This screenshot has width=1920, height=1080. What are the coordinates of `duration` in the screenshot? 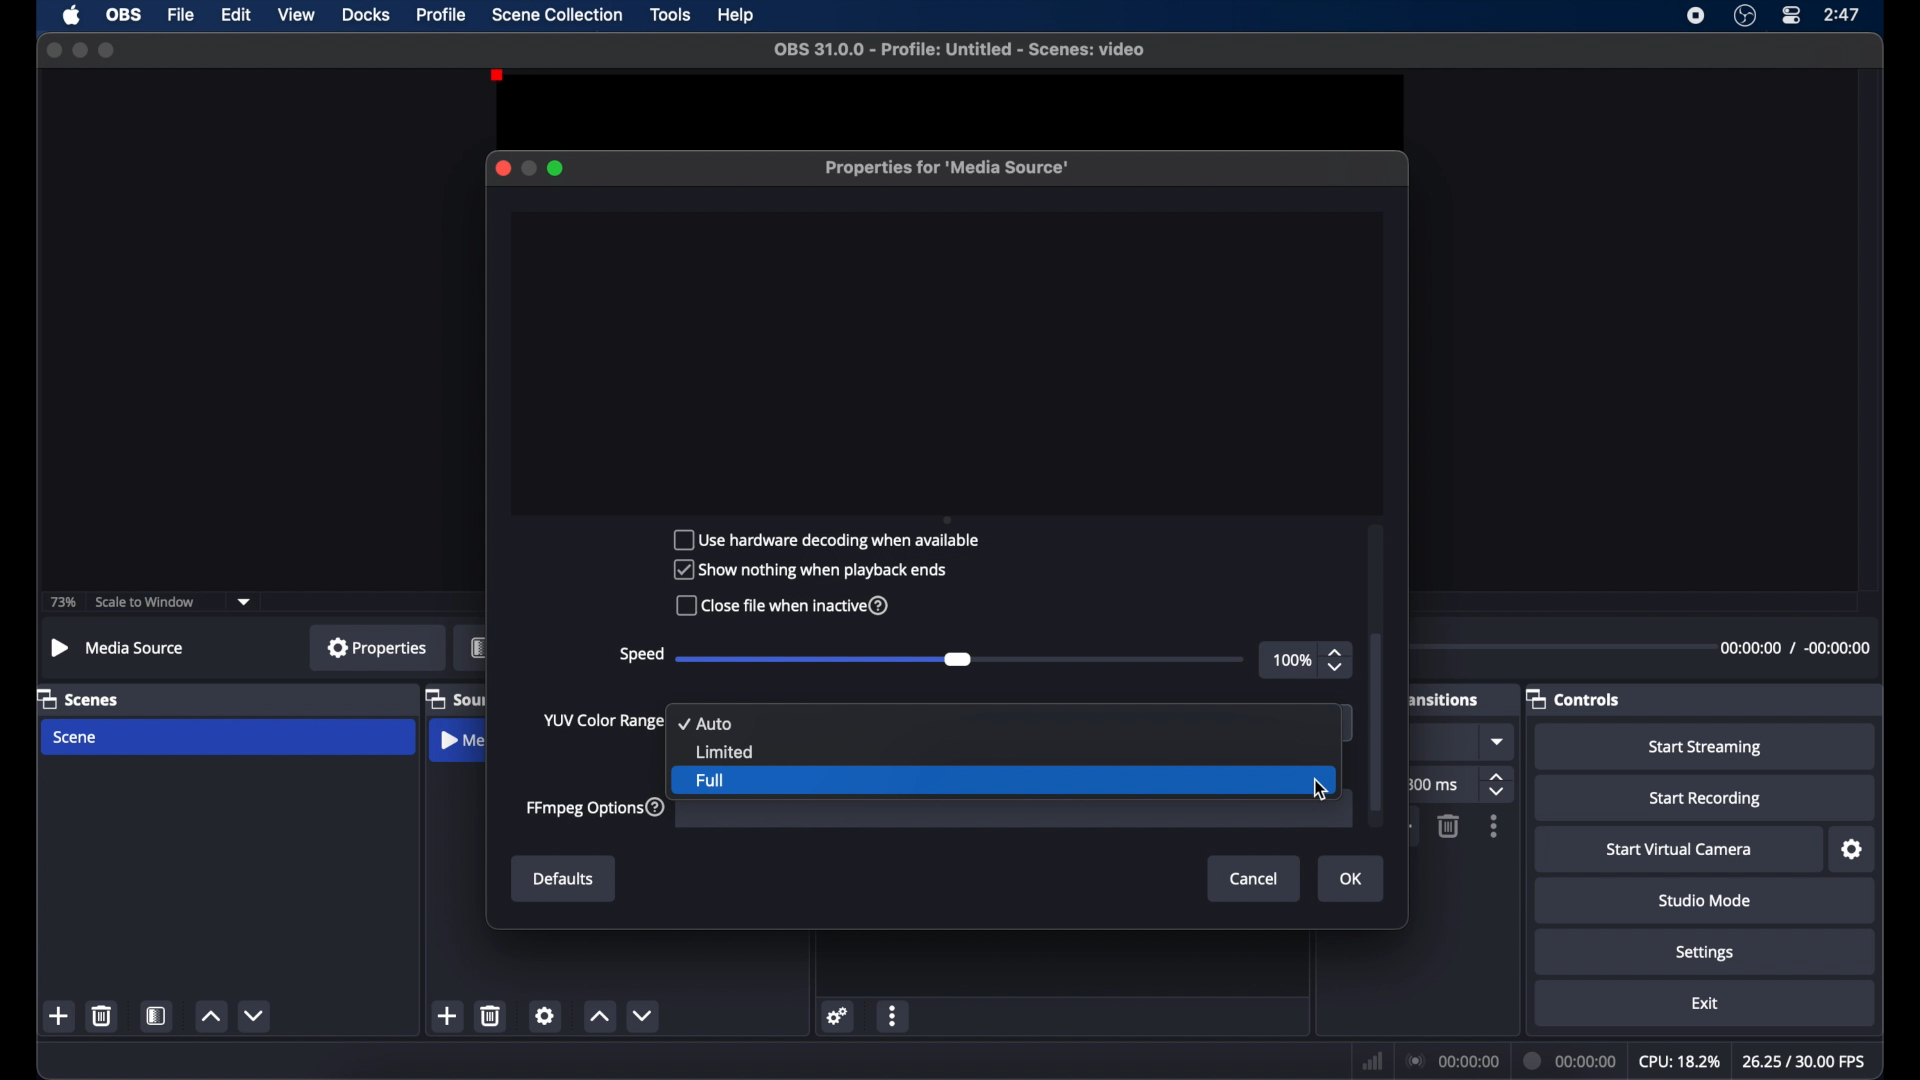 It's located at (1571, 1060).